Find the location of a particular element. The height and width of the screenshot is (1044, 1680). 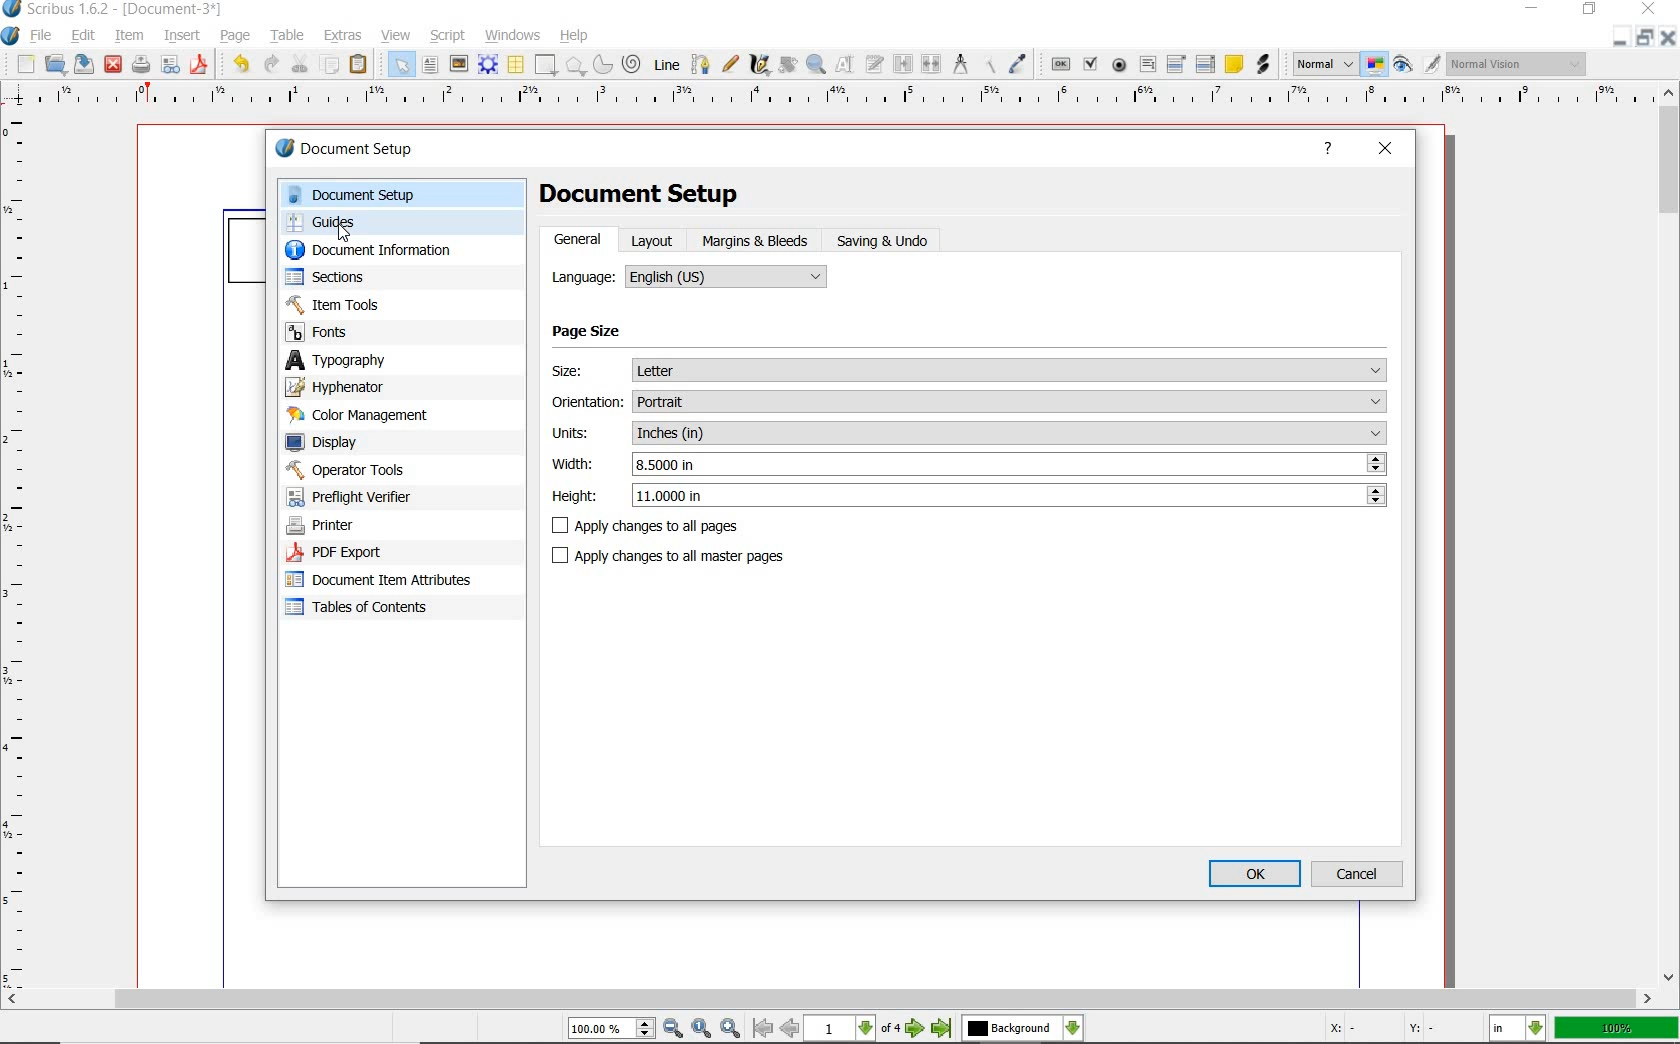

preflight verifier is located at coordinates (371, 497).